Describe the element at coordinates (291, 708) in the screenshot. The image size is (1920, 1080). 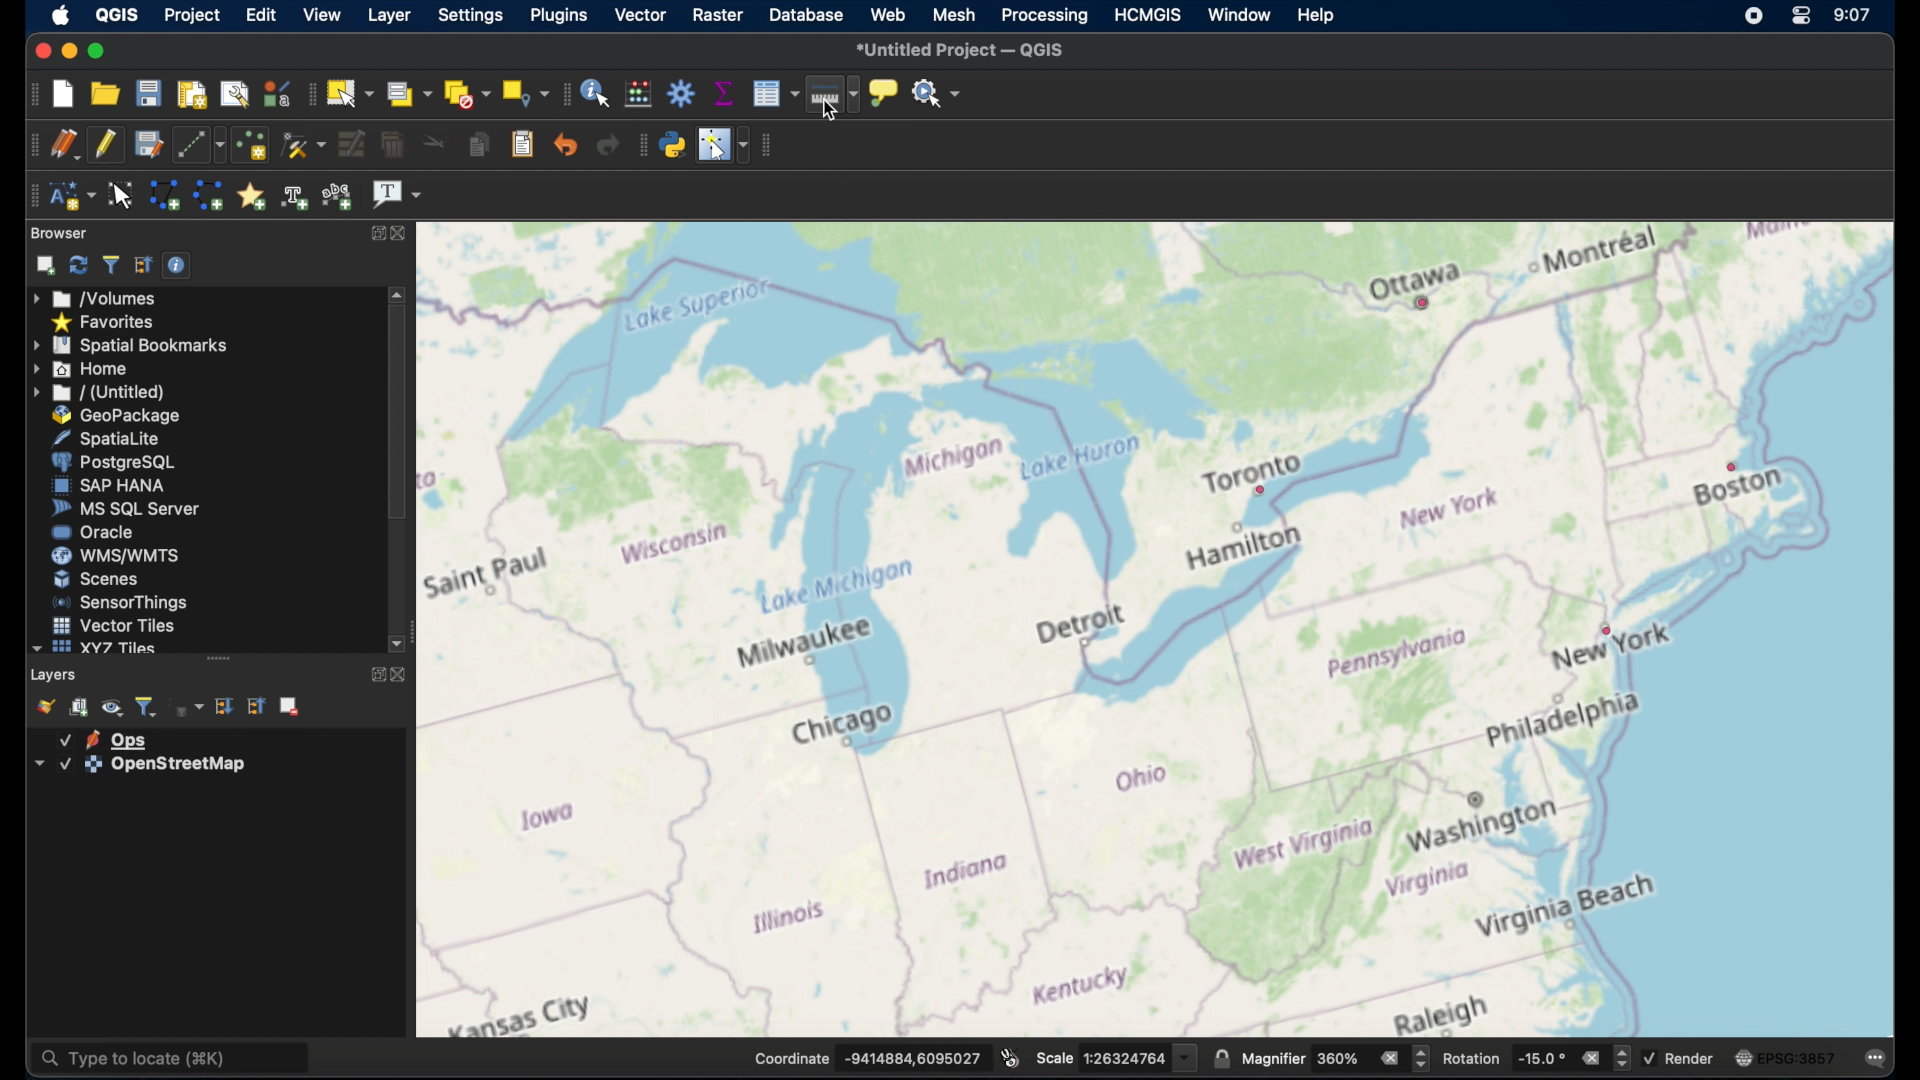
I see `remove. layer group` at that location.